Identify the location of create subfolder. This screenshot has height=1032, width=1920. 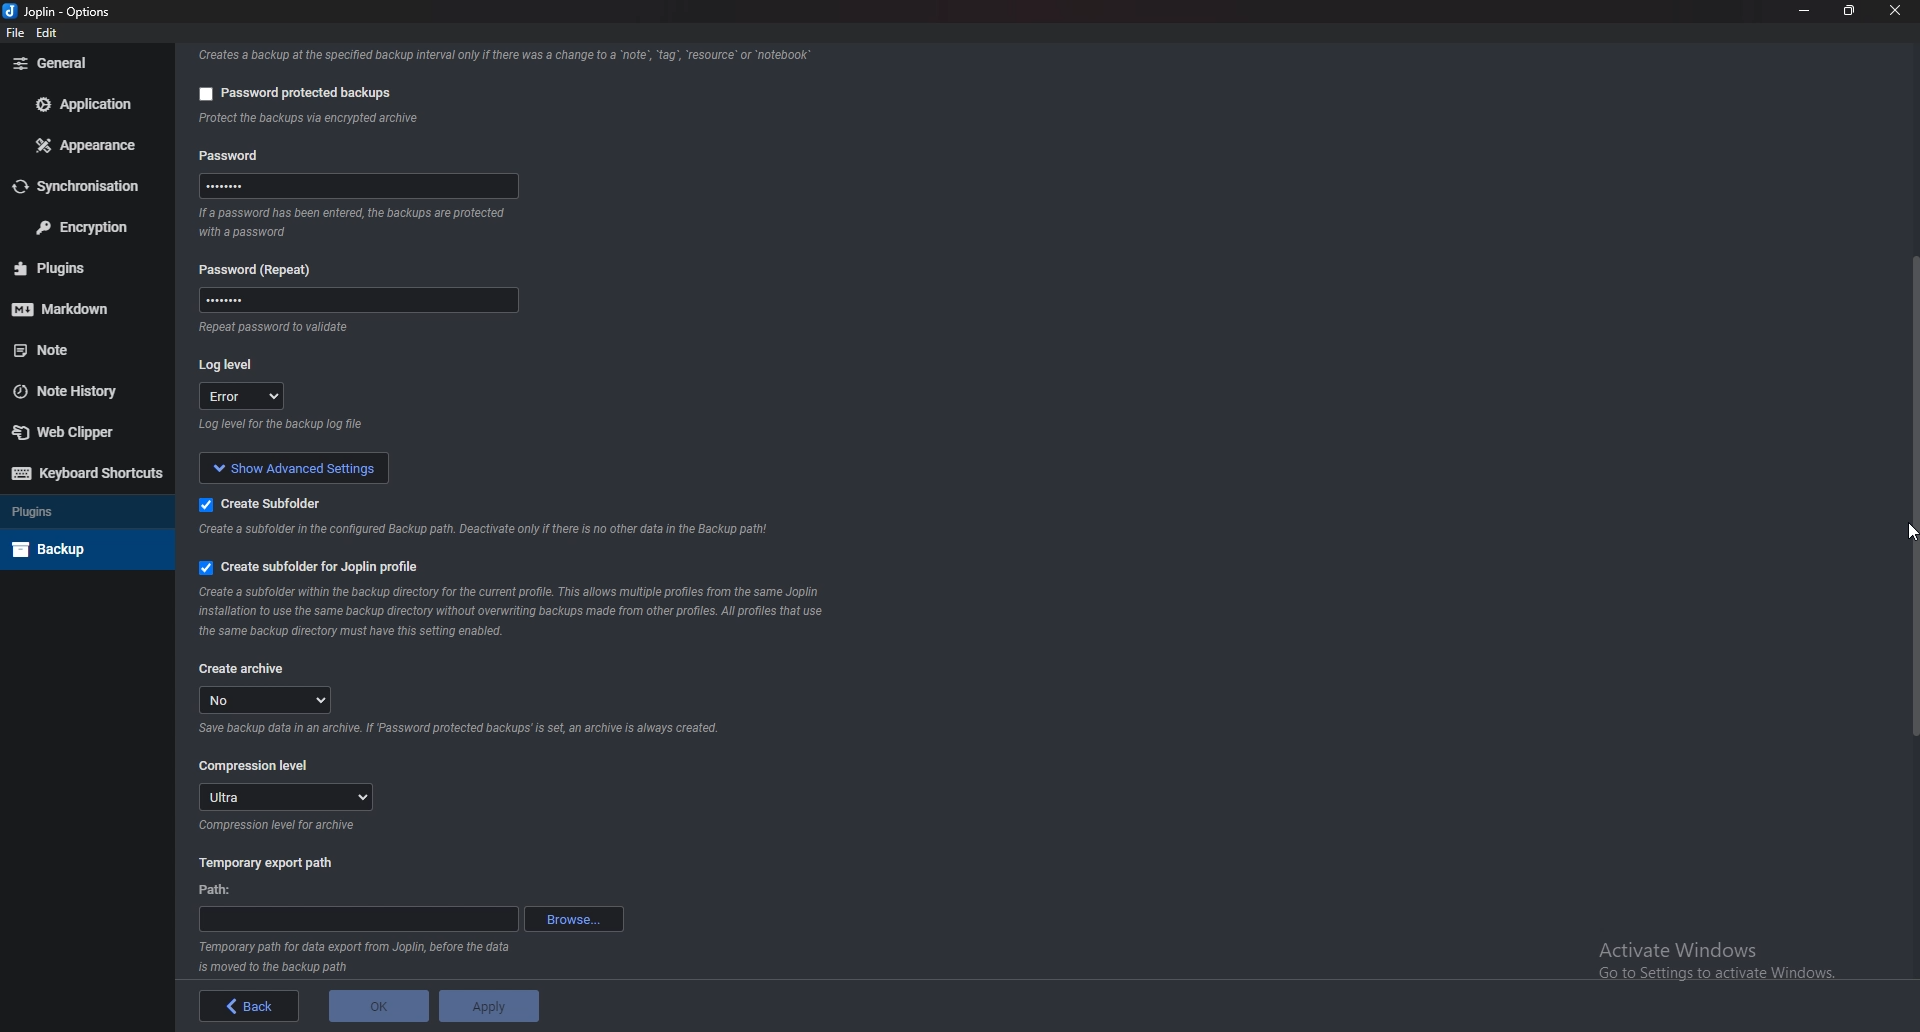
(264, 503).